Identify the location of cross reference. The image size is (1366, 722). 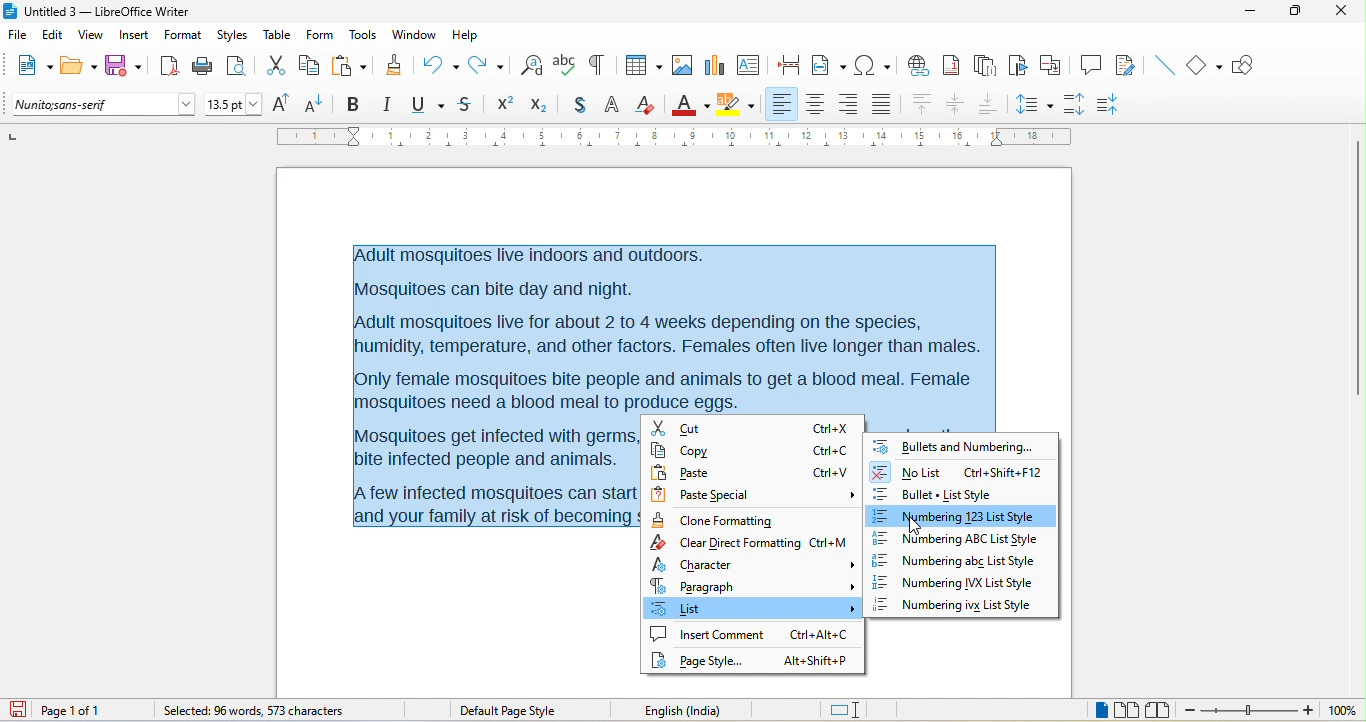
(1055, 65).